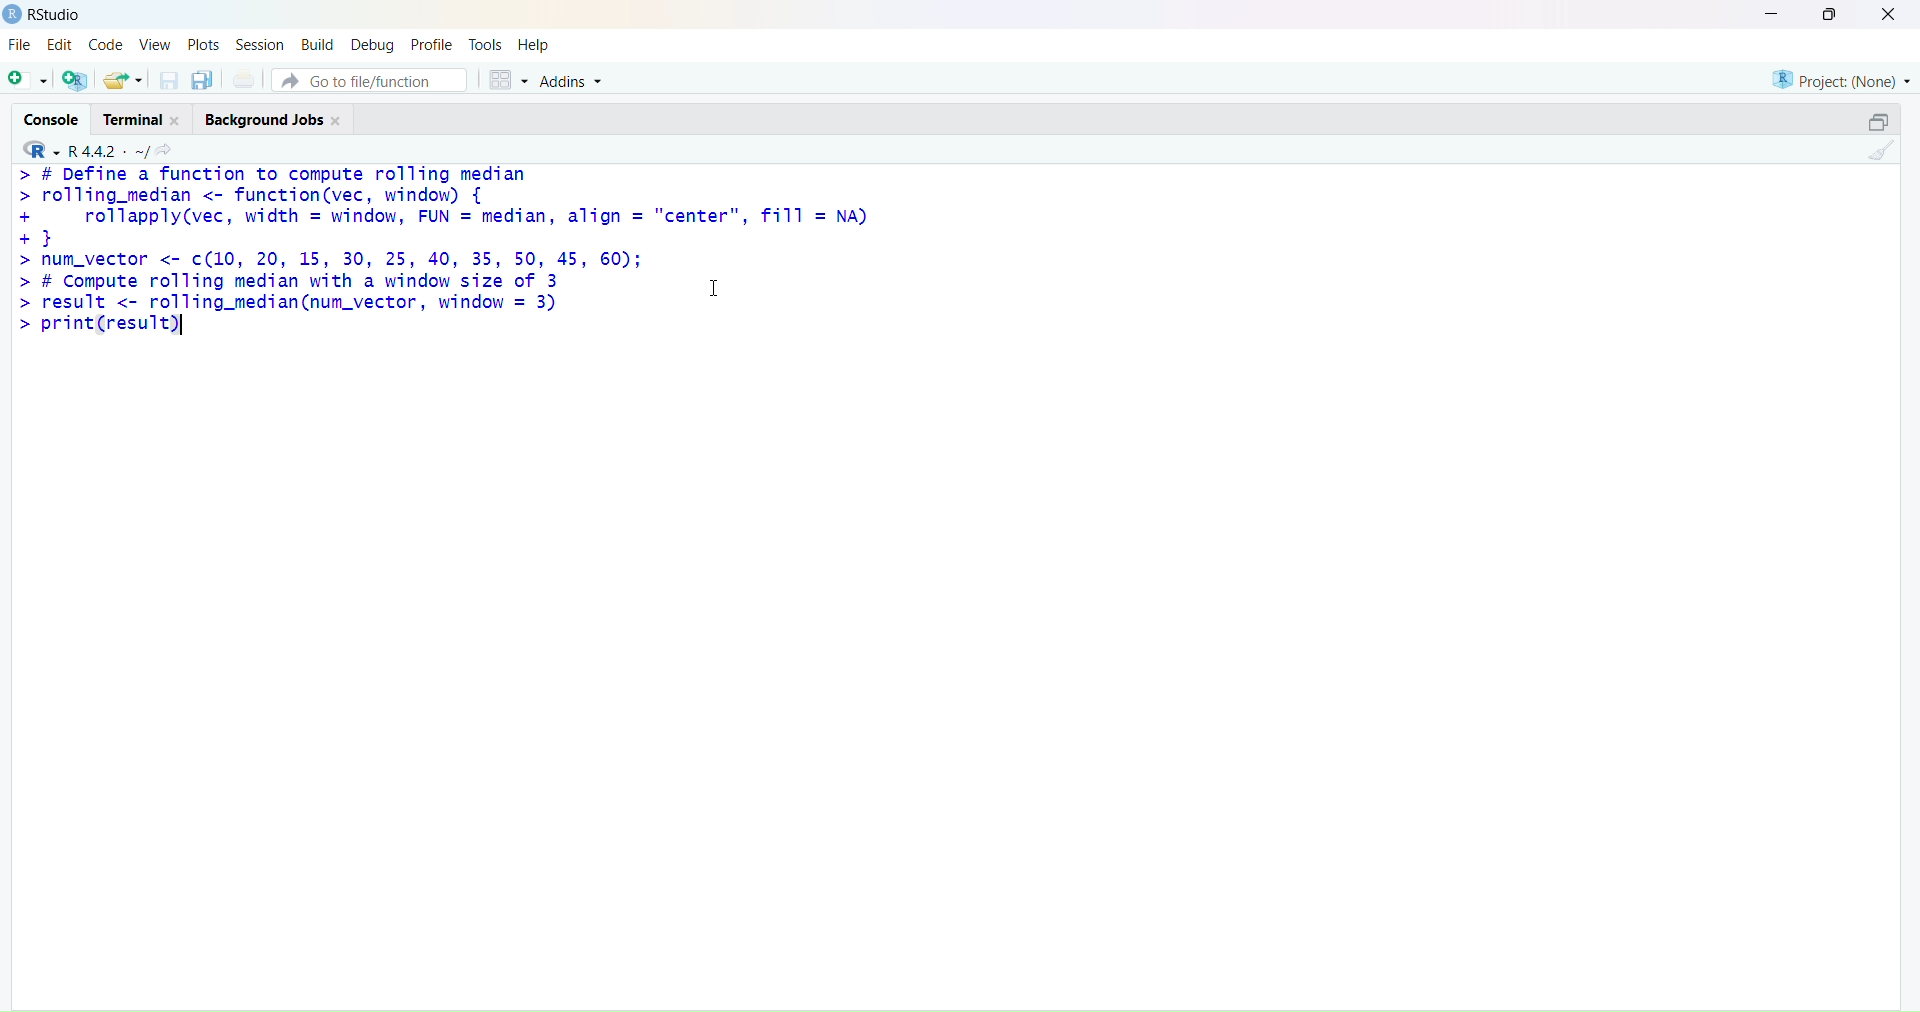 This screenshot has height=1012, width=1920. Describe the element at coordinates (206, 45) in the screenshot. I see `plots` at that location.